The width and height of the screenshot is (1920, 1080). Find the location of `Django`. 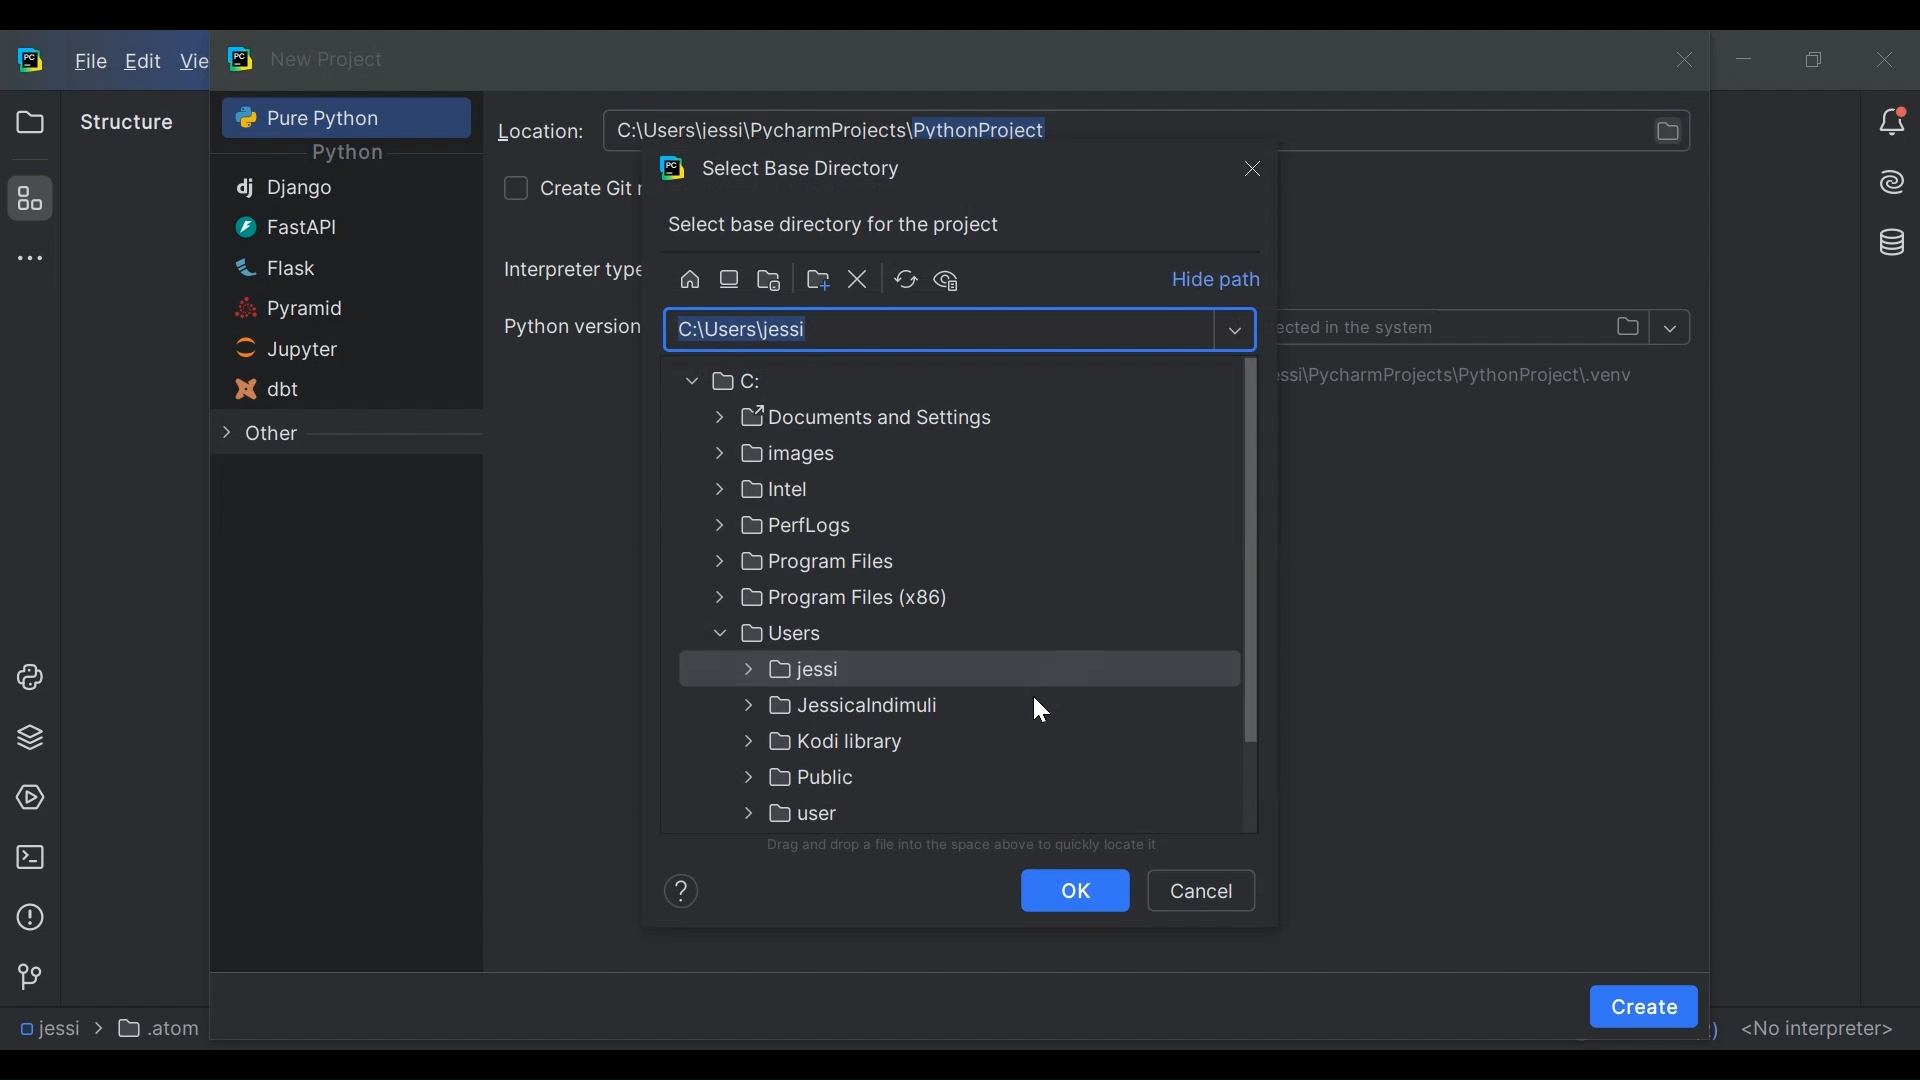

Django is located at coordinates (320, 190).